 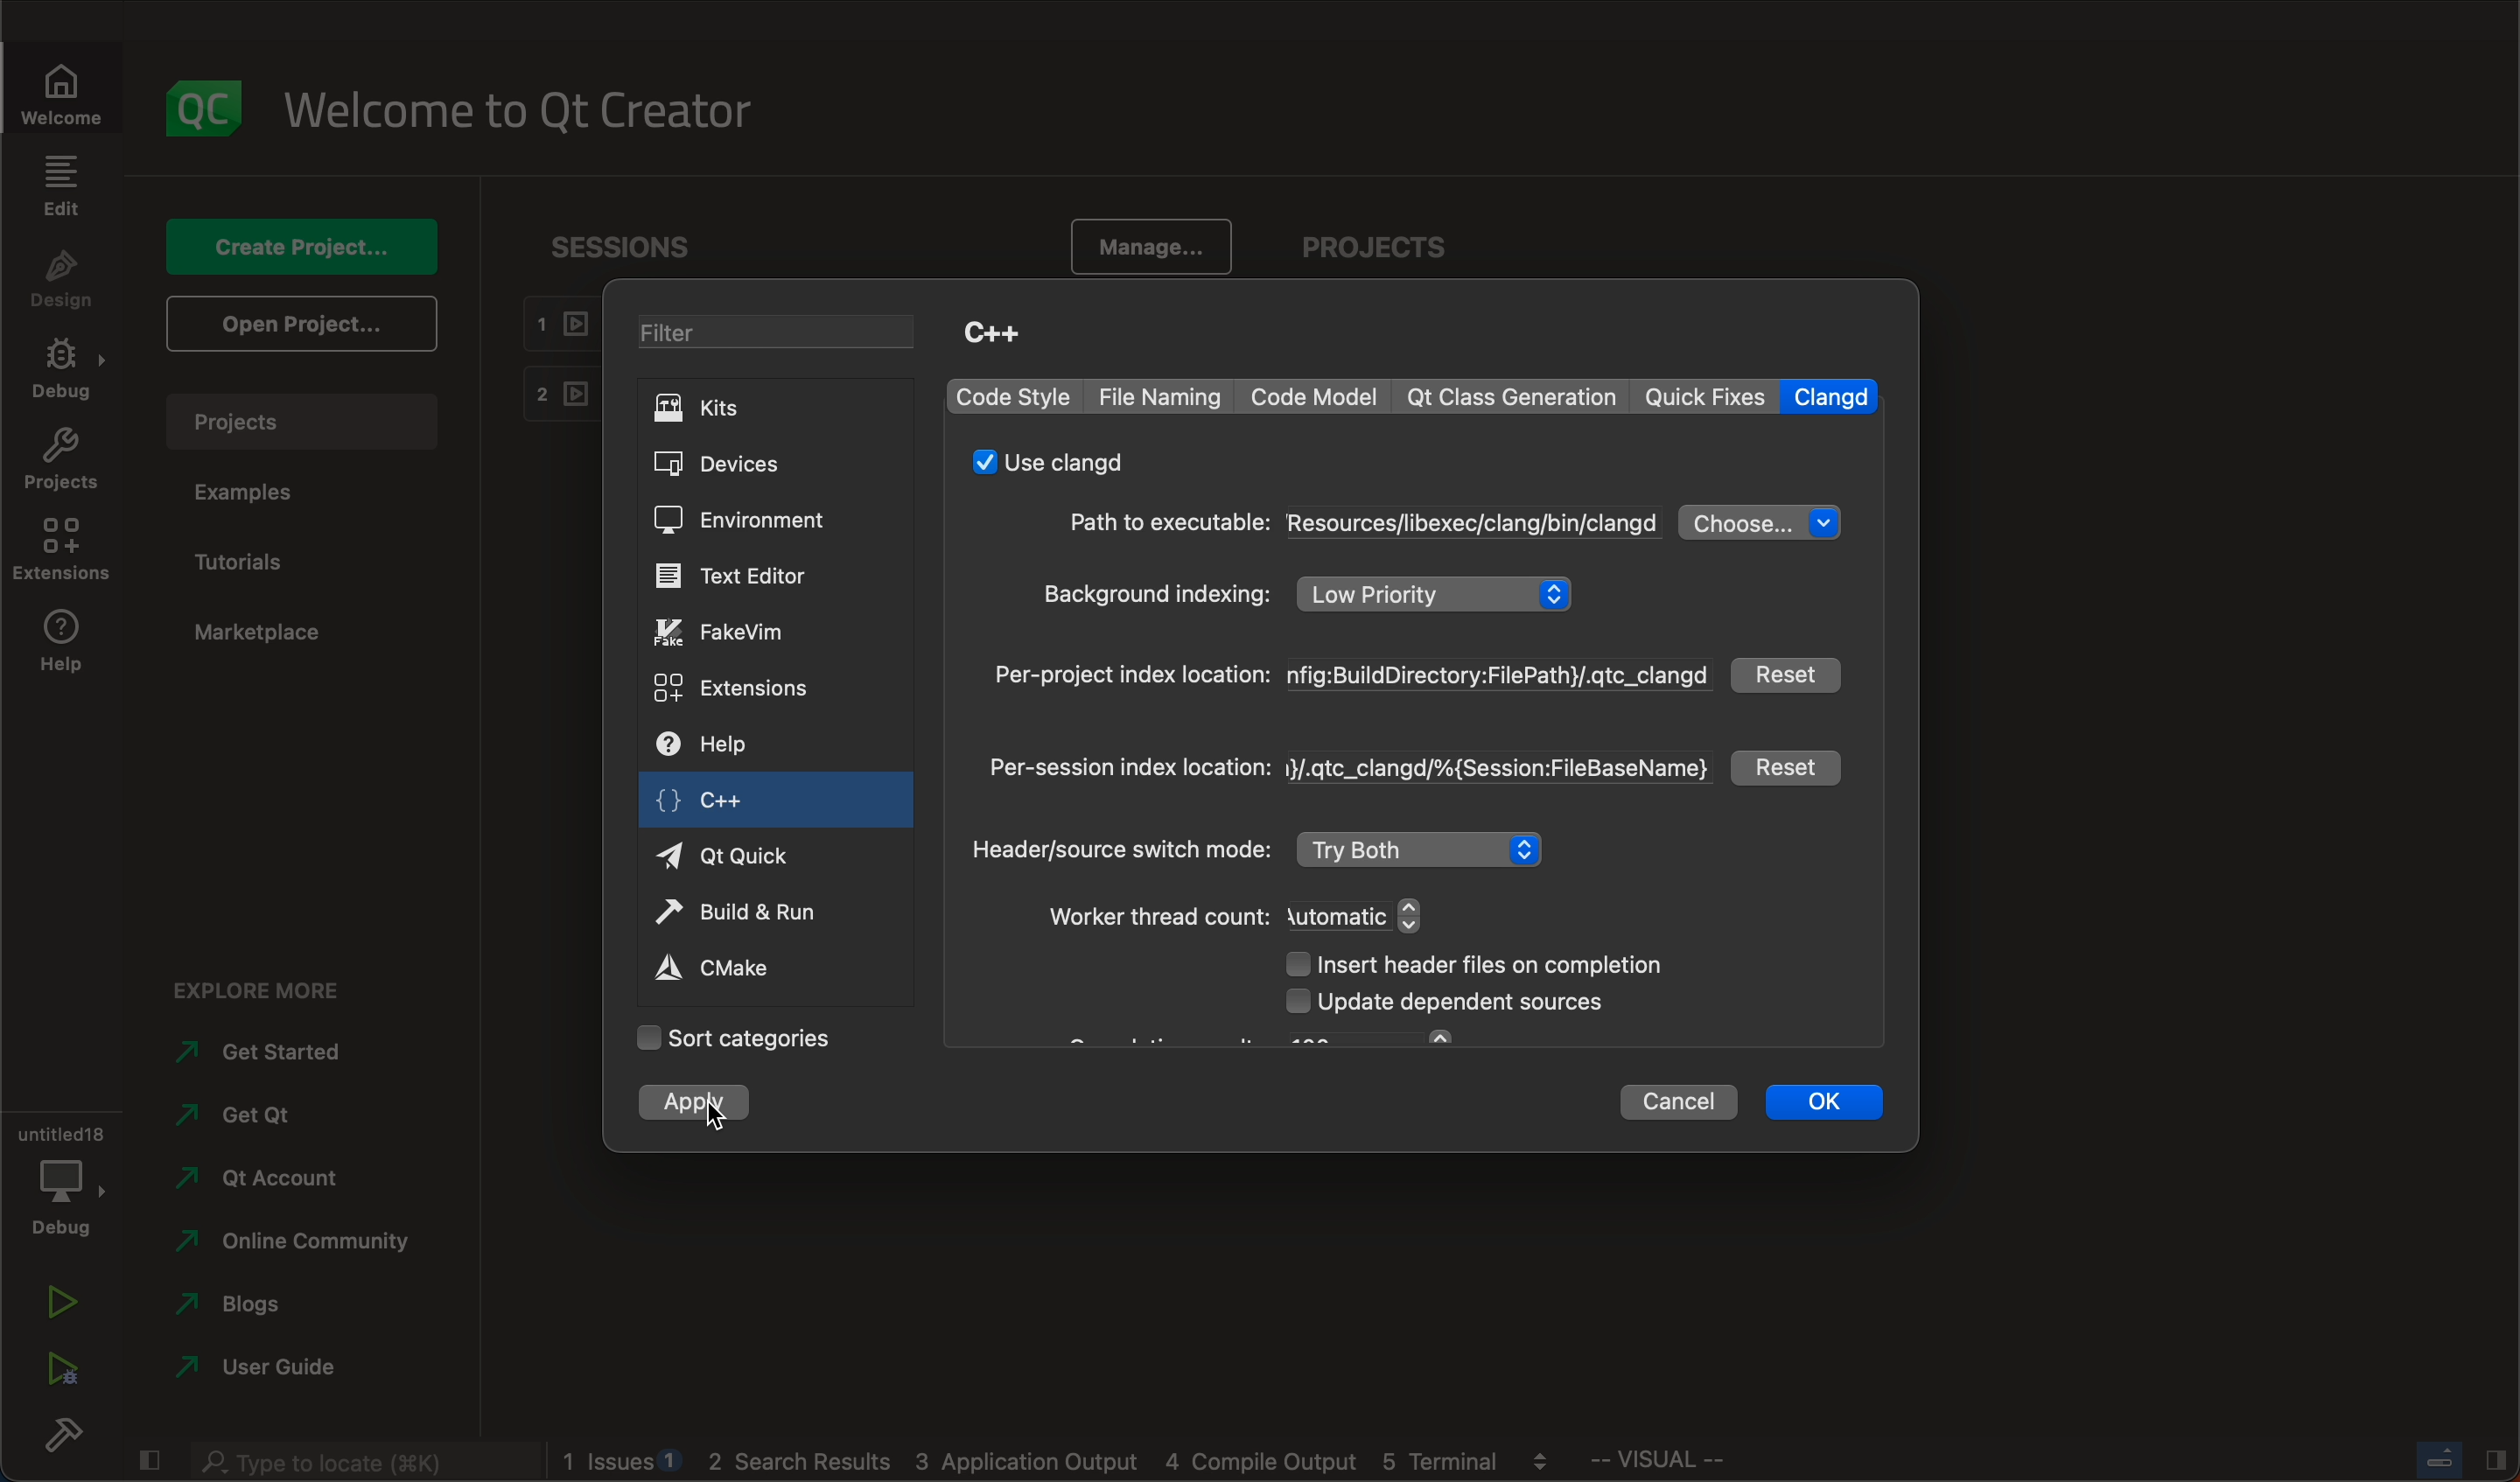 I want to click on run, so click(x=62, y=1300).